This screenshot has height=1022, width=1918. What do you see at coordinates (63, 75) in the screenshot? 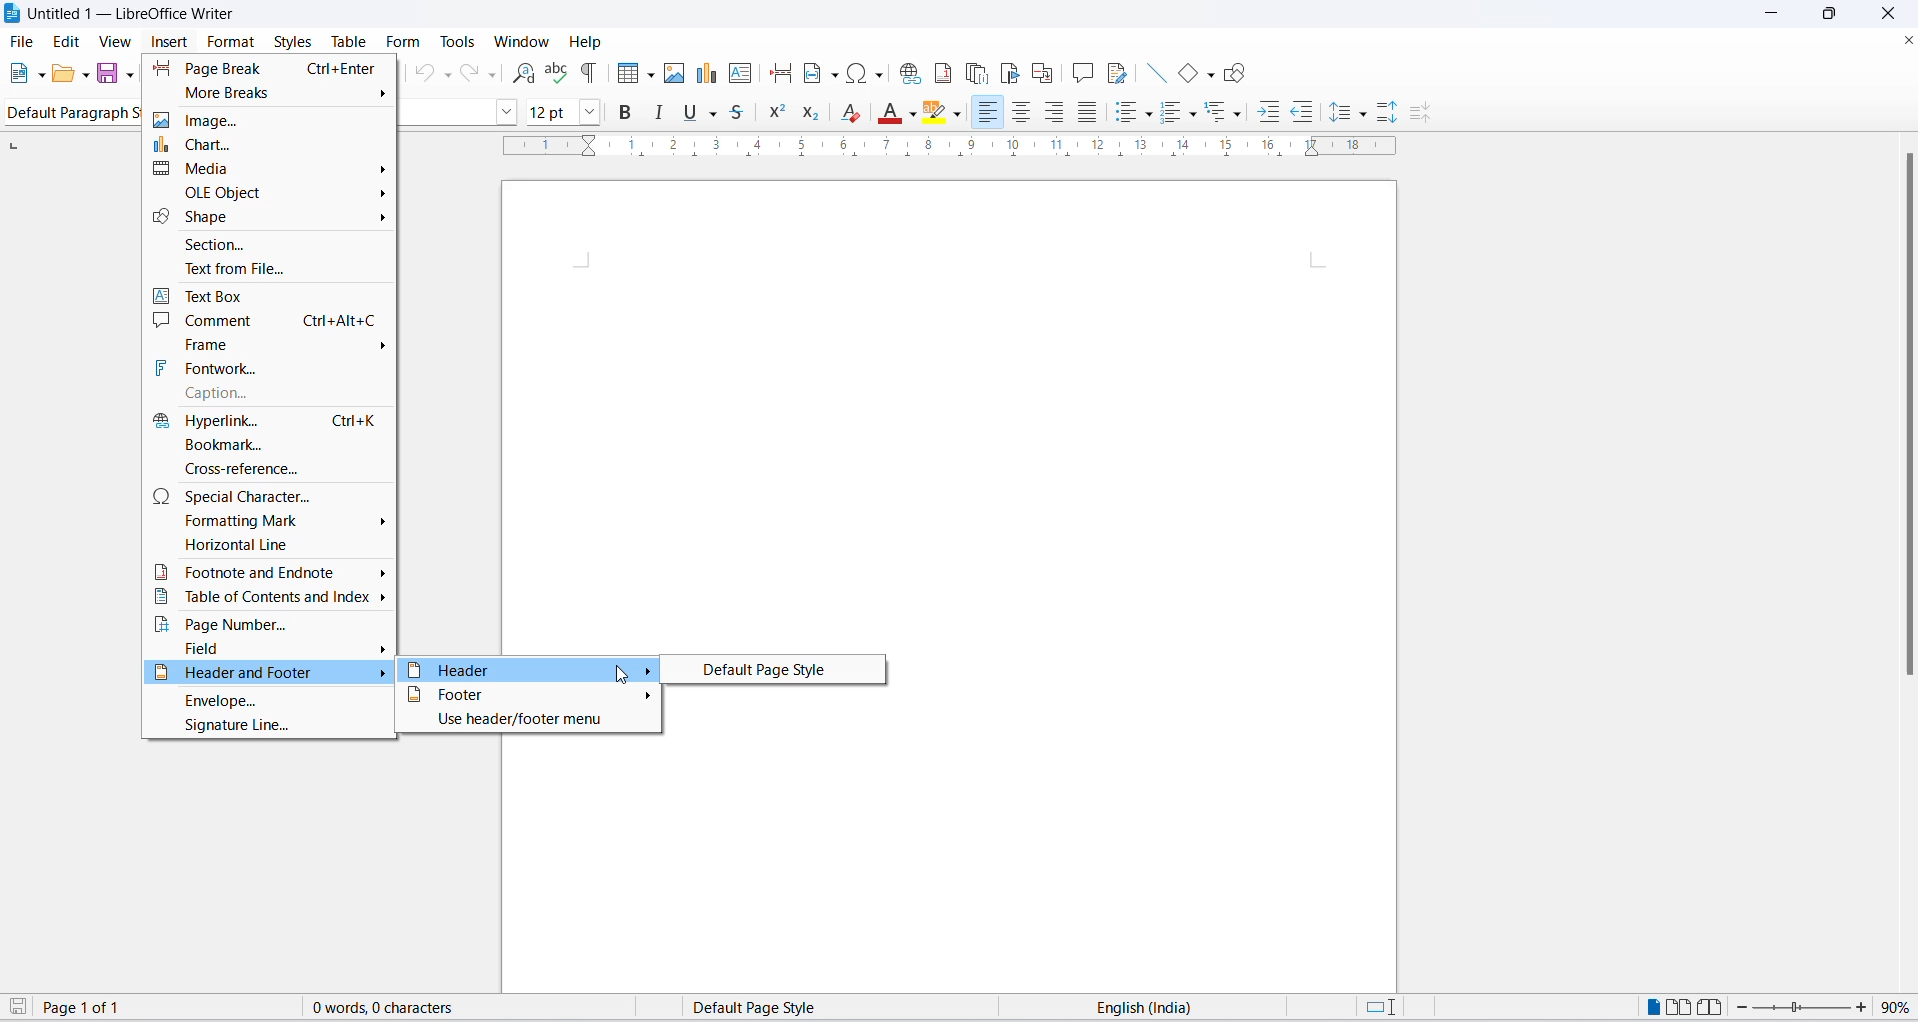
I see `open` at bounding box center [63, 75].